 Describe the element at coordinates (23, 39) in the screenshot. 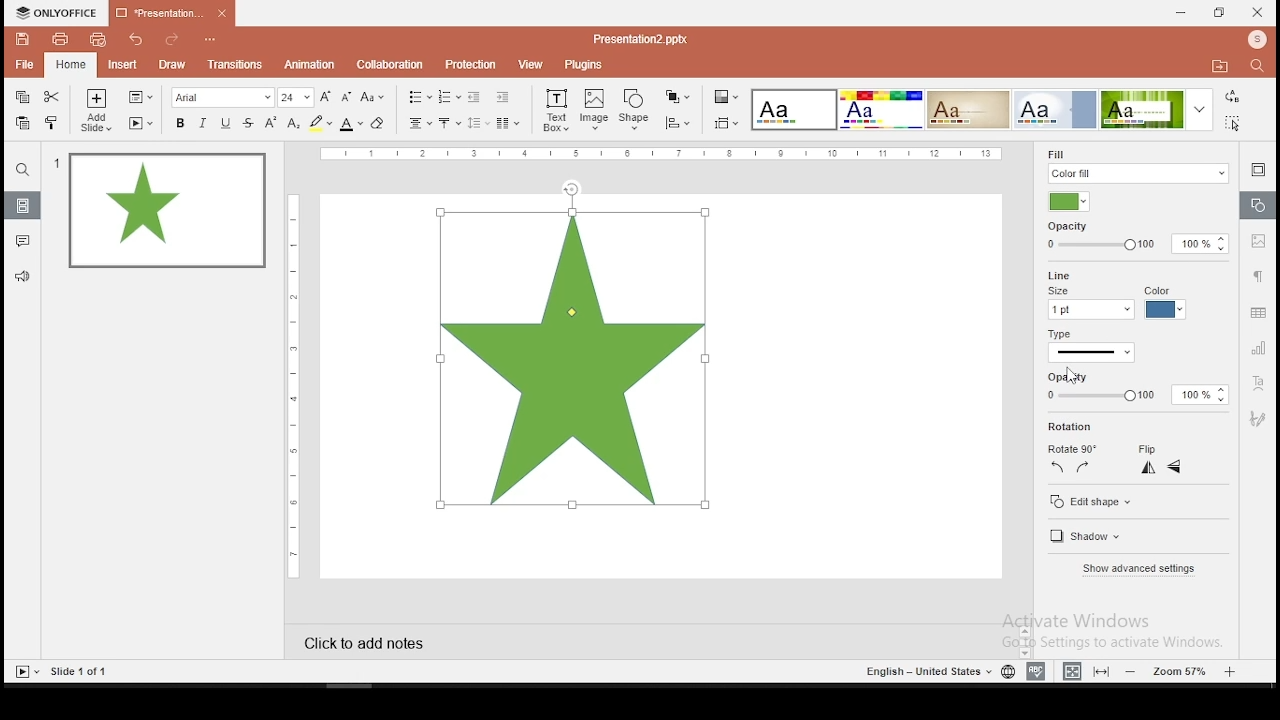

I see `save` at that location.